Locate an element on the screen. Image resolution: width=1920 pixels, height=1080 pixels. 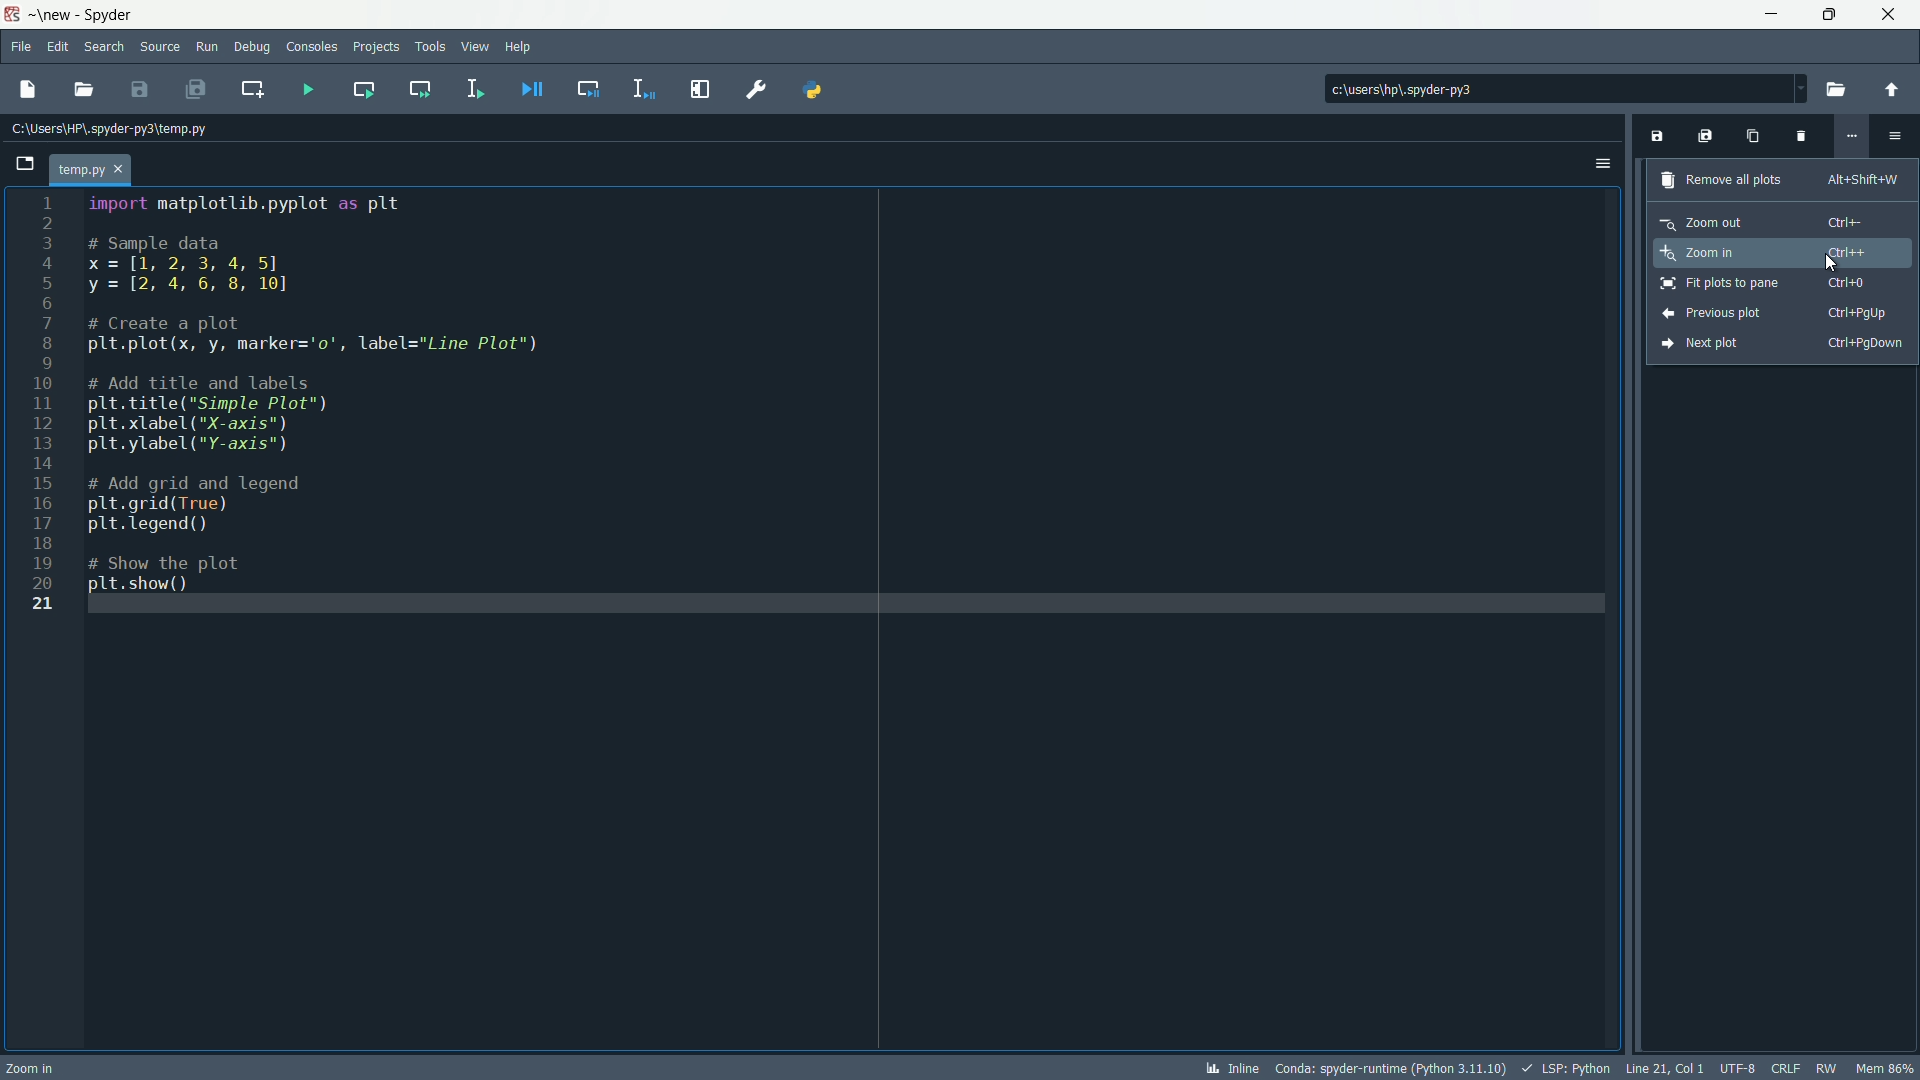
minimize is located at coordinates (1766, 13).